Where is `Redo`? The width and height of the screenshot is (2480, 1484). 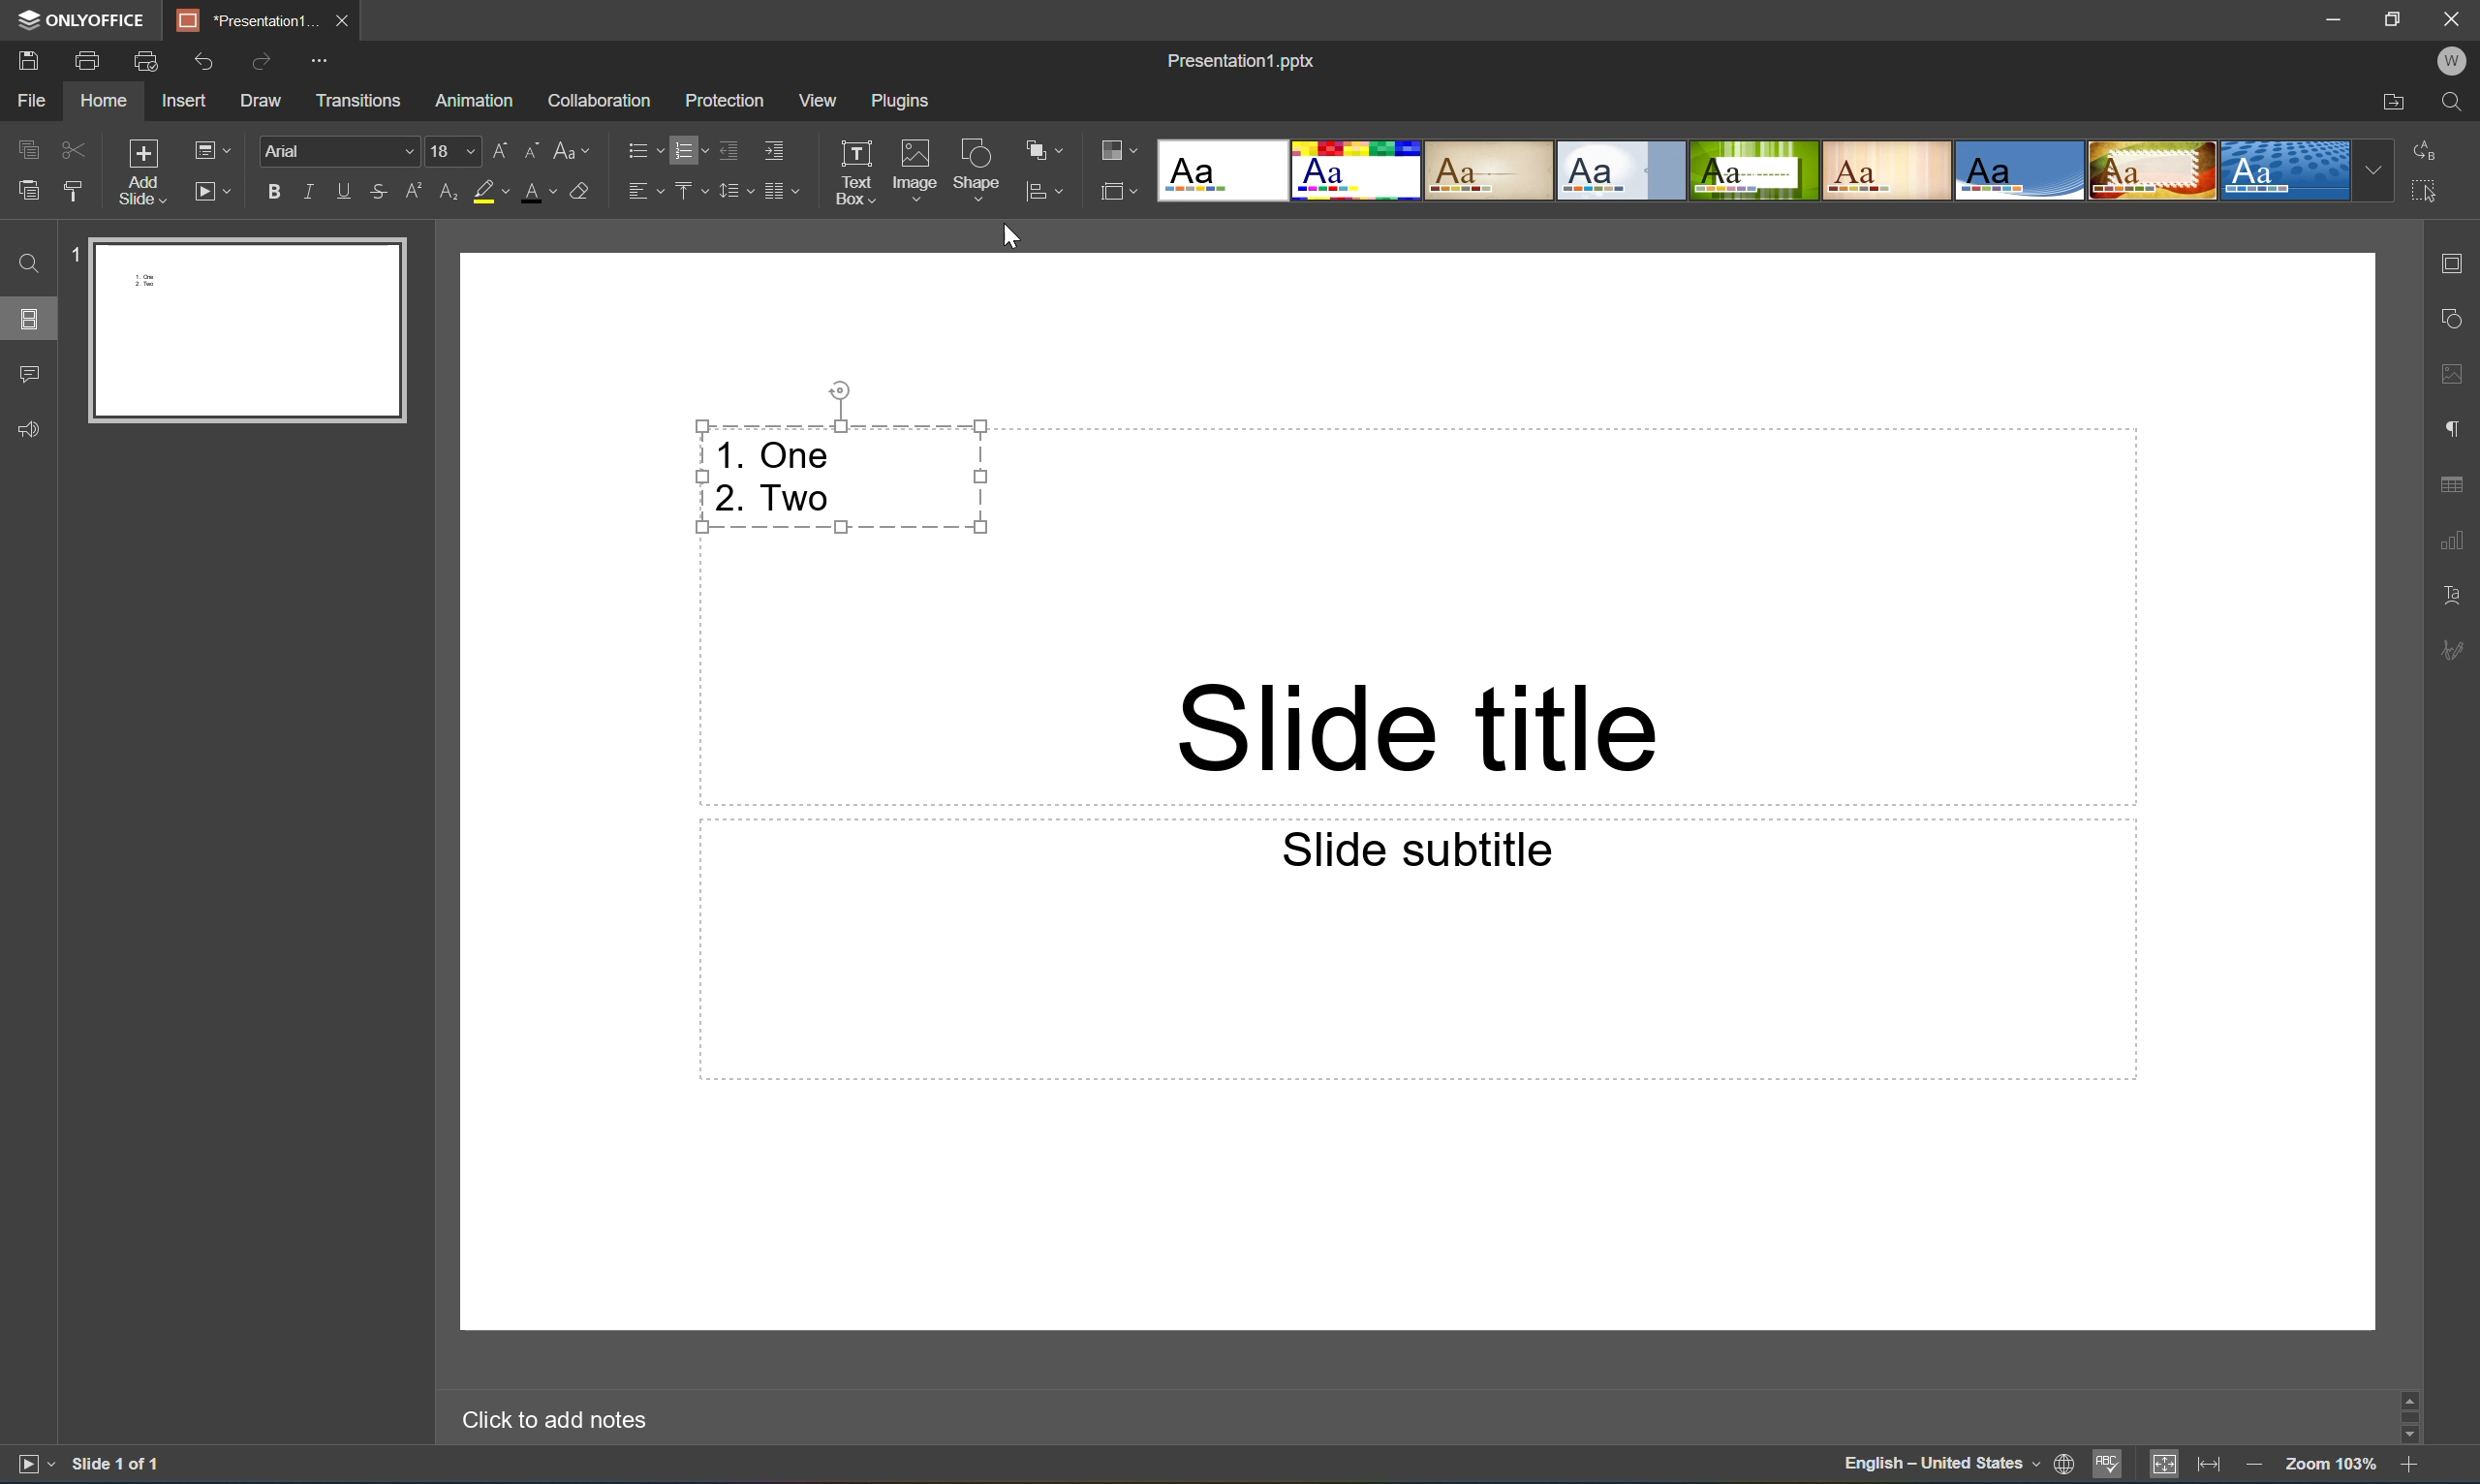
Redo is located at coordinates (265, 68).